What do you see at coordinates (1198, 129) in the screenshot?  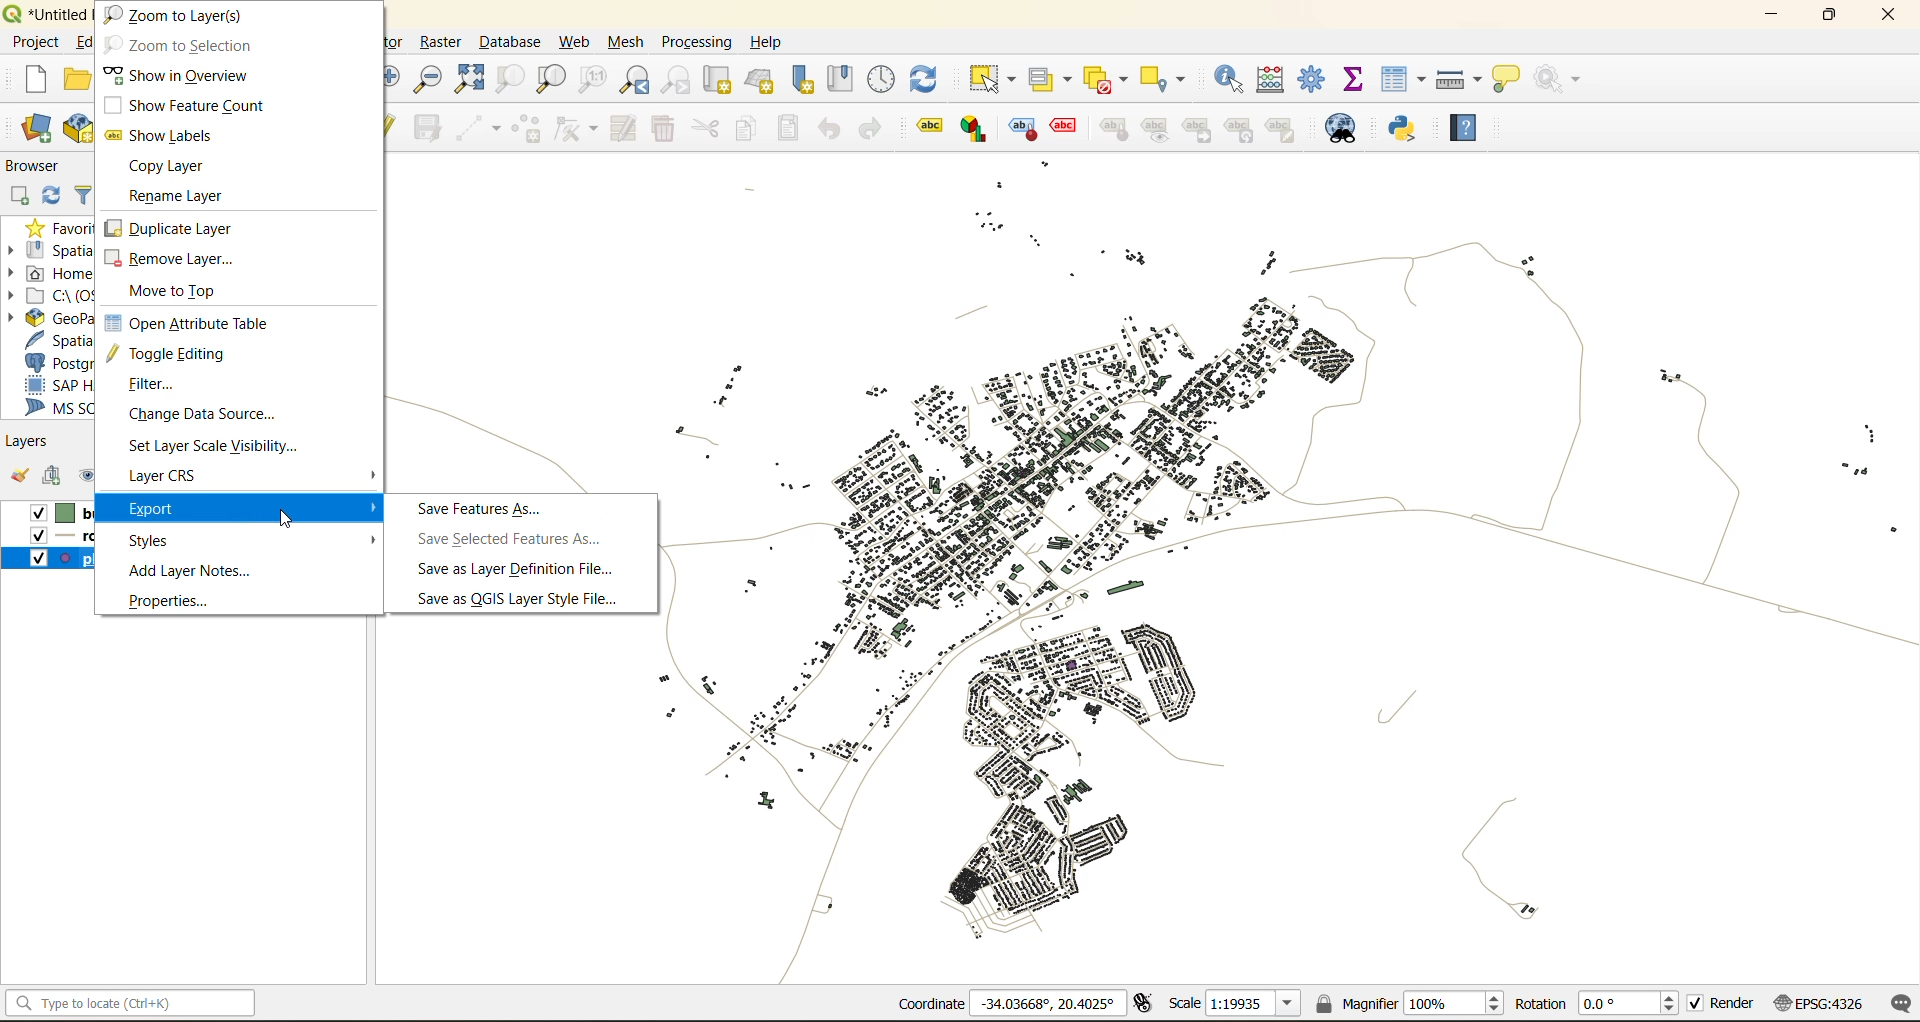 I see `move a label and diagram` at bounding box center [1198, 129].